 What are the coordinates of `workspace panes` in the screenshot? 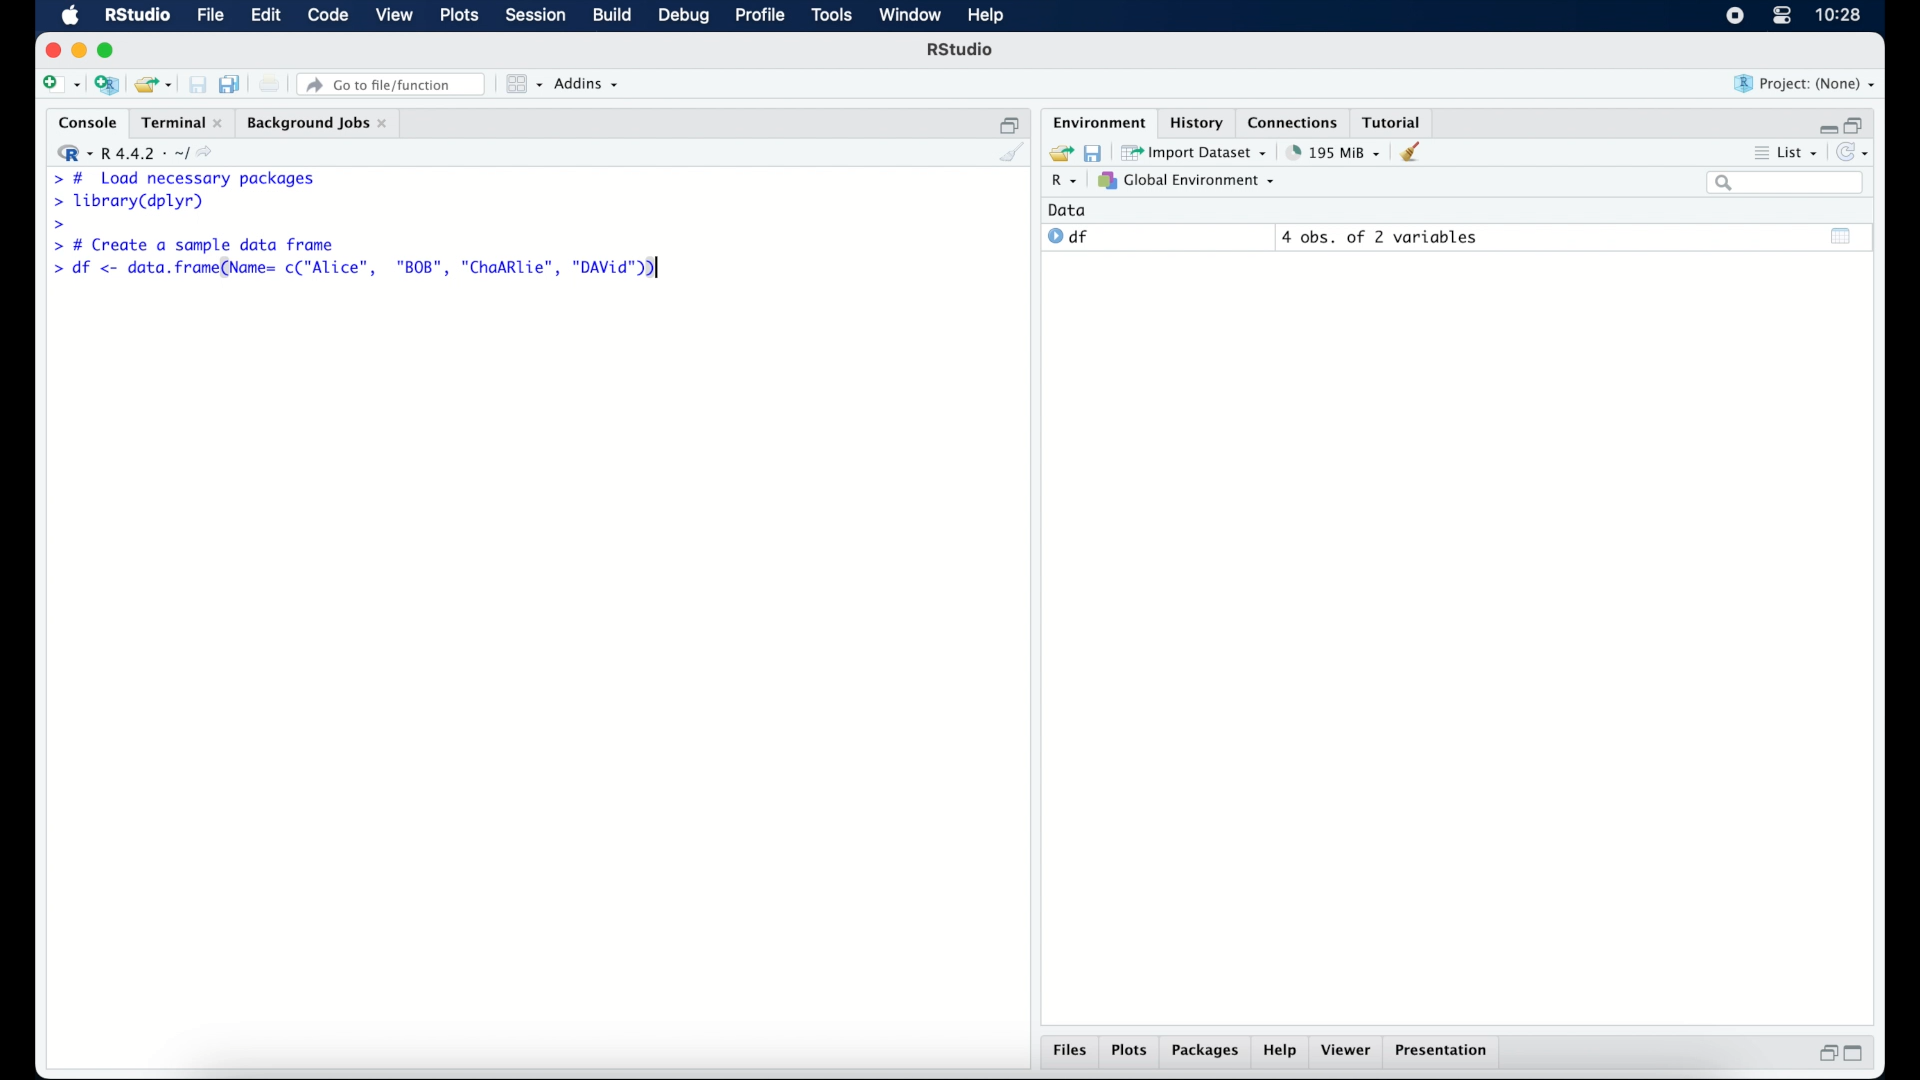 It's located at (522, 84).